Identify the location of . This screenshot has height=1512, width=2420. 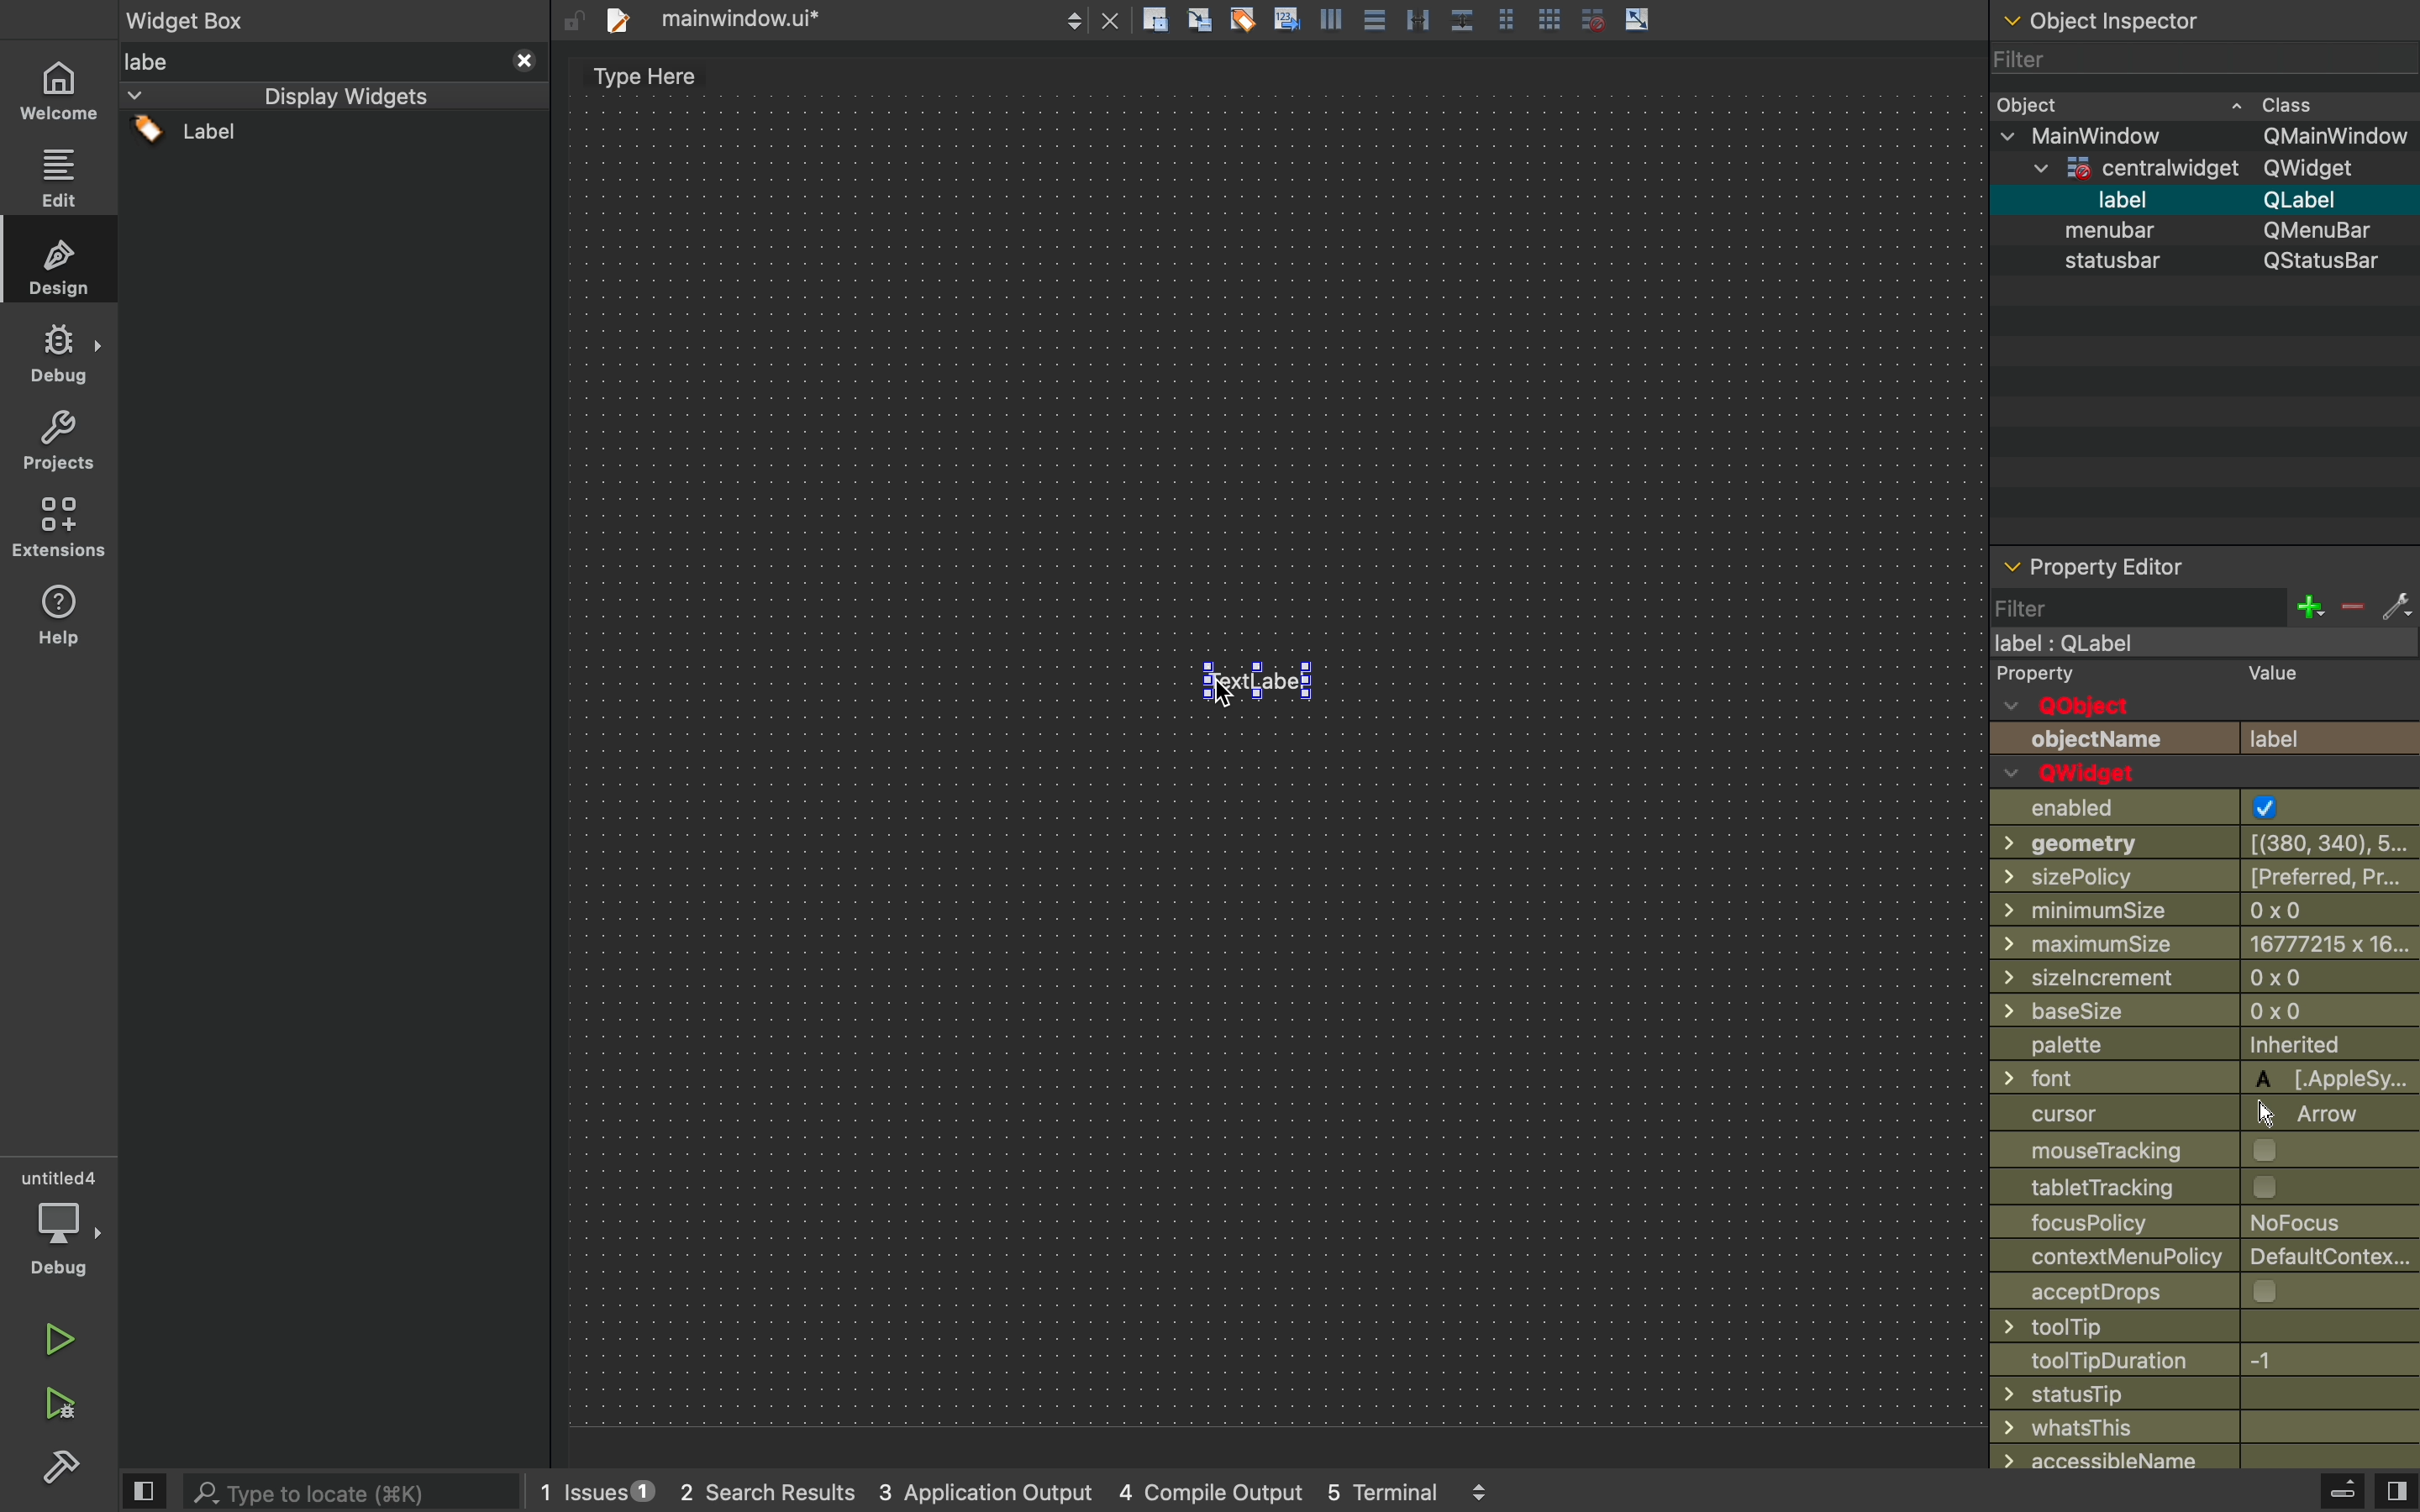
(2210, 265).